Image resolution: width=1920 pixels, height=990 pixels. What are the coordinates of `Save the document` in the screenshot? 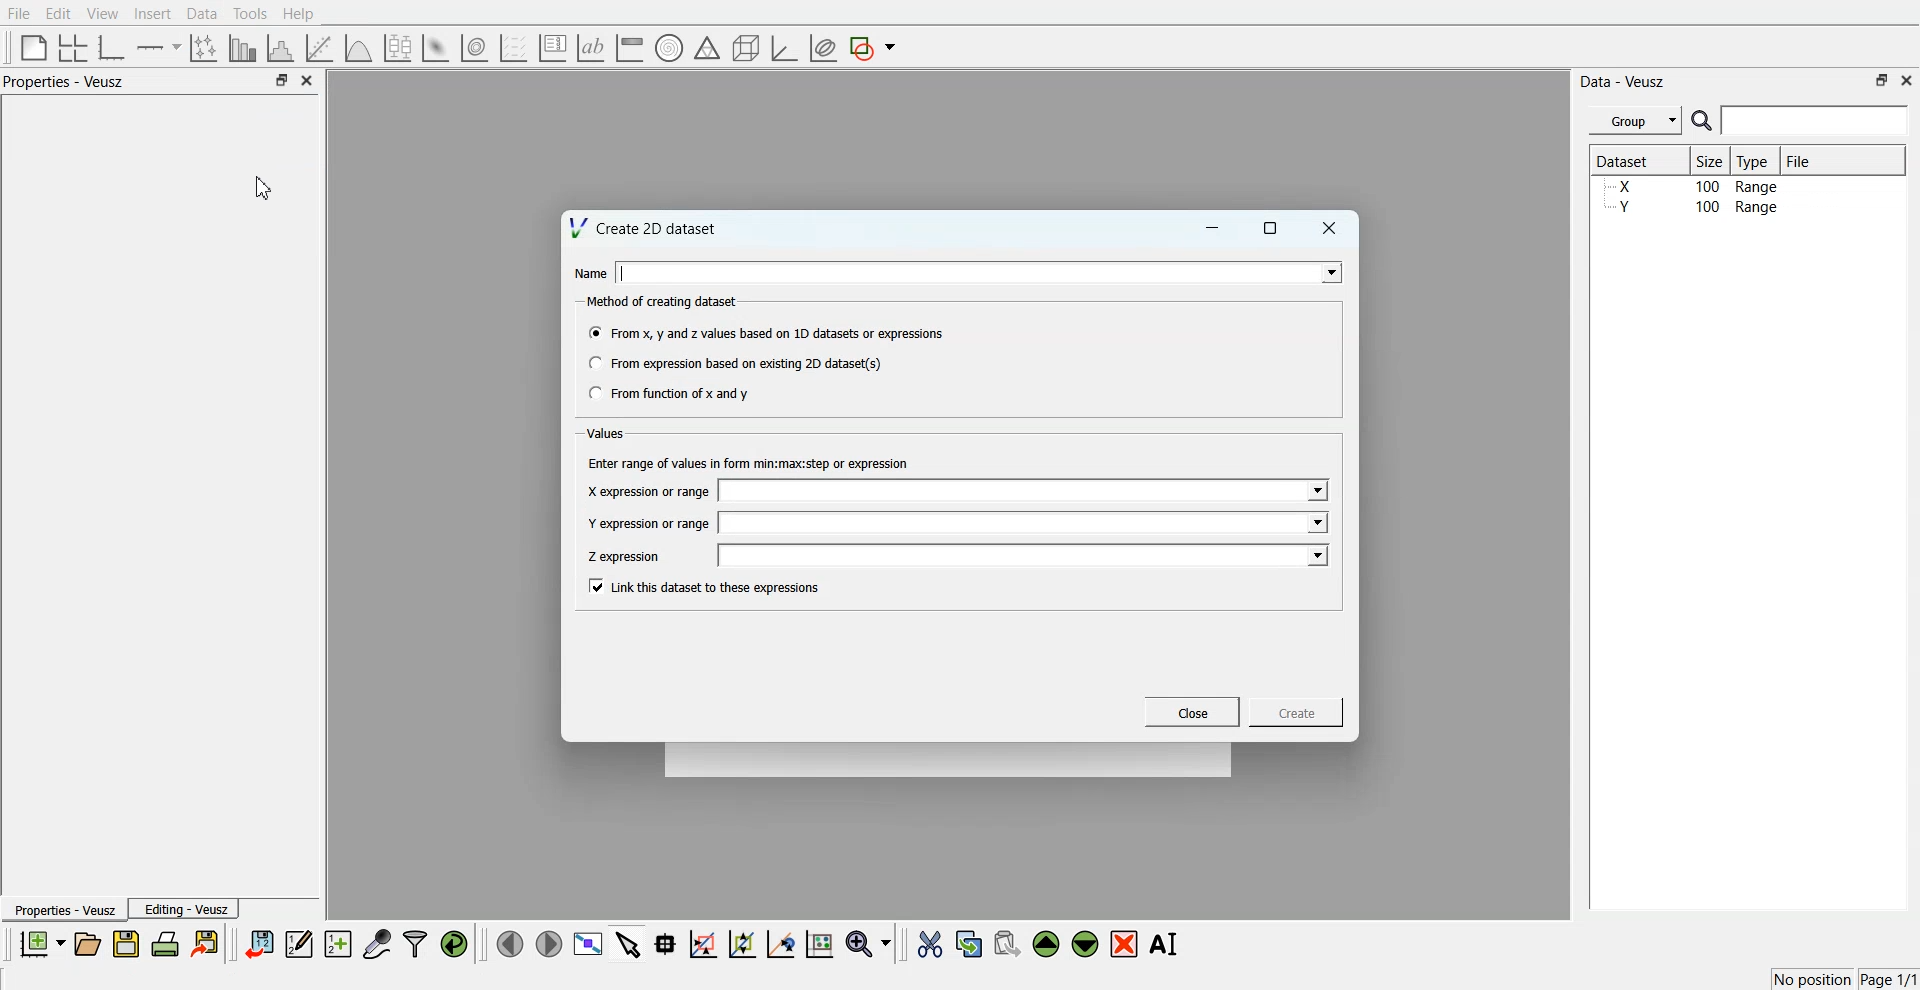 It's located at (126, 943).